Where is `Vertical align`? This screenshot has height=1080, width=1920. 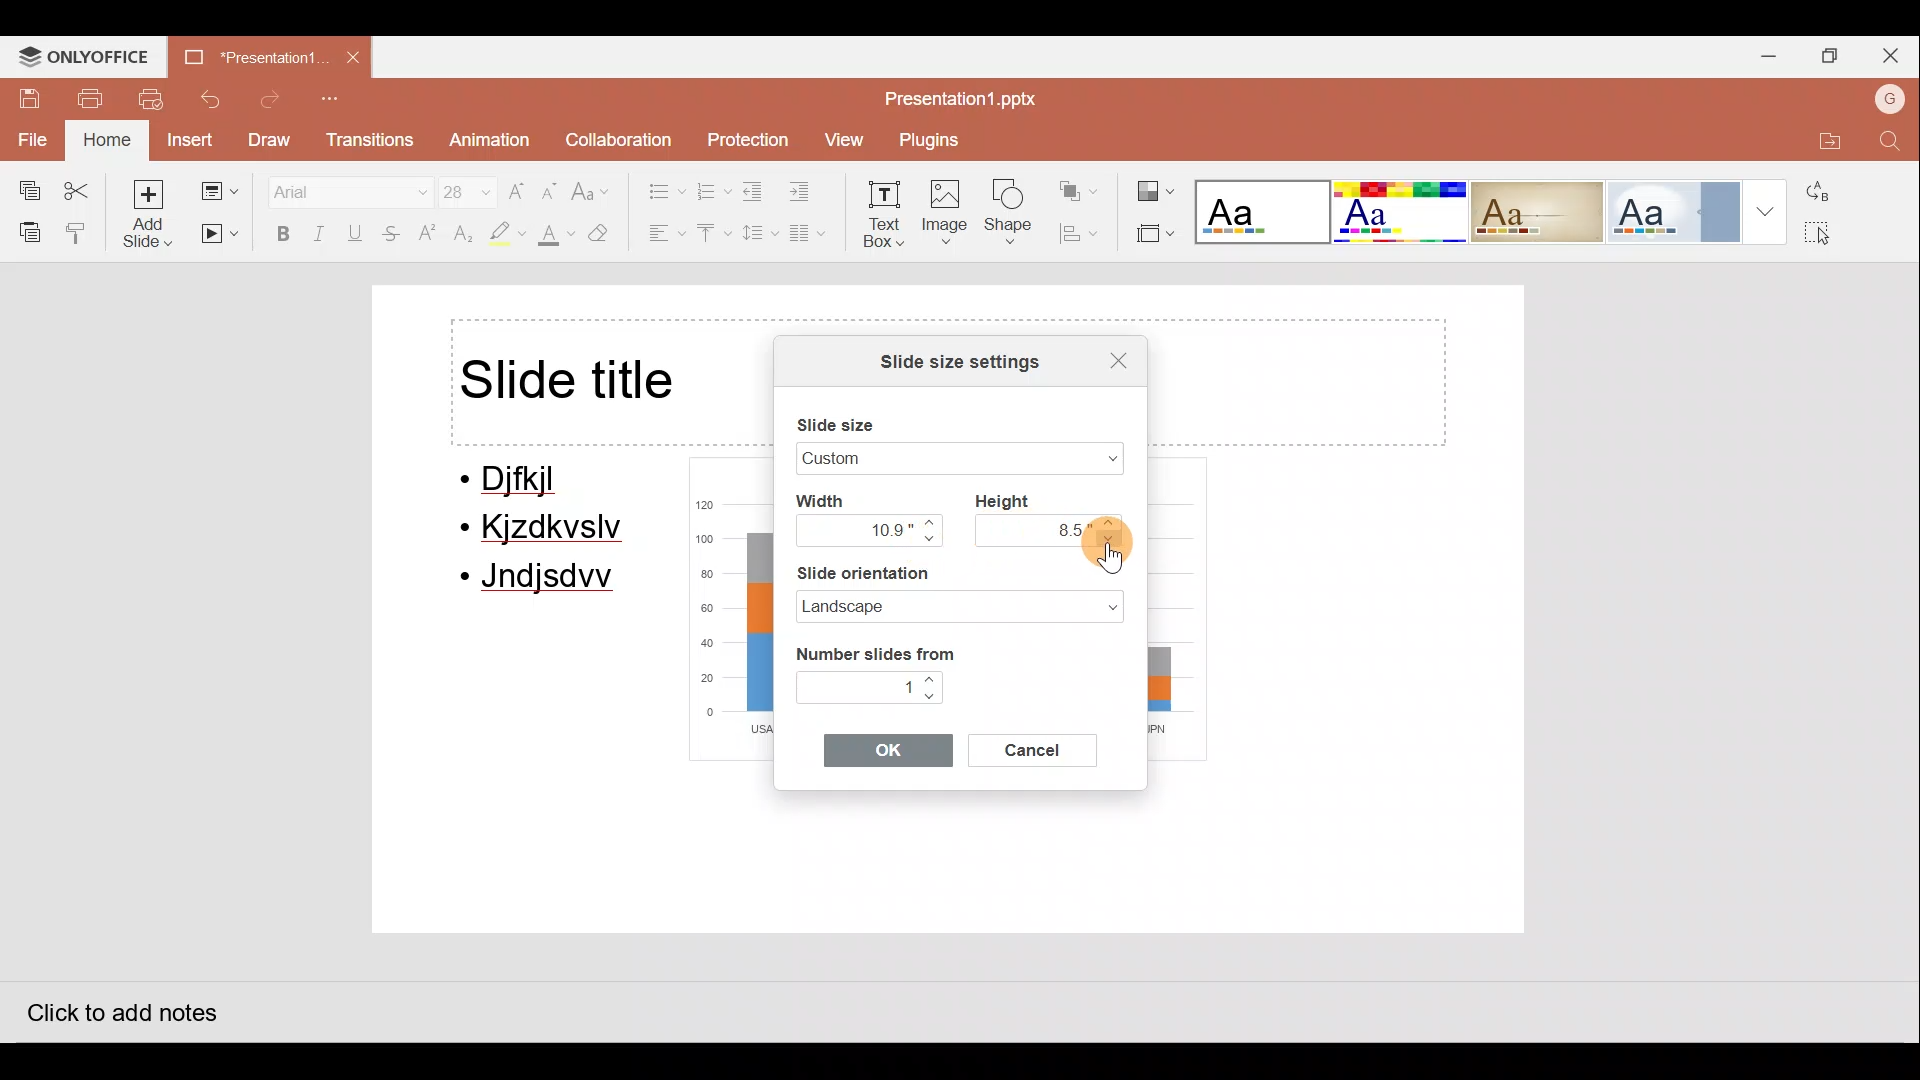
Vertical align is located at coordinates (712, 235).